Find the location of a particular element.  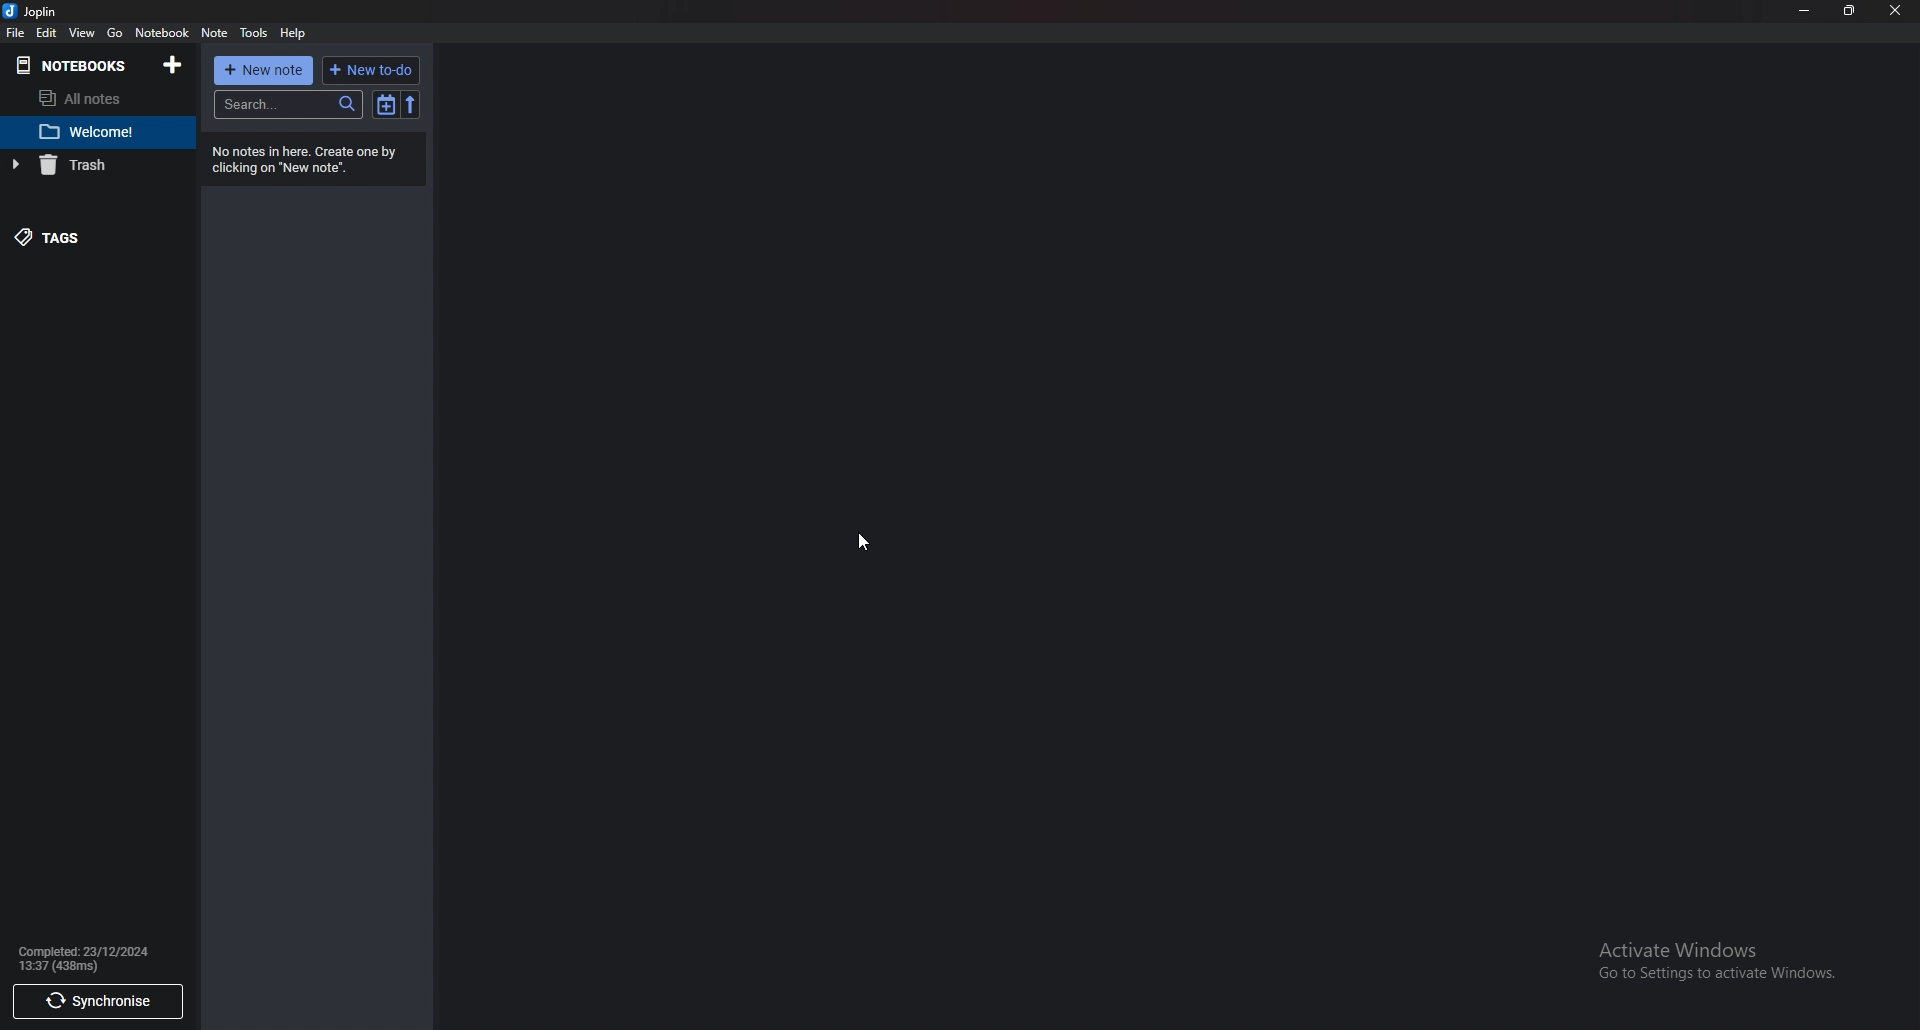

tags is located at coordinates (84, 235).